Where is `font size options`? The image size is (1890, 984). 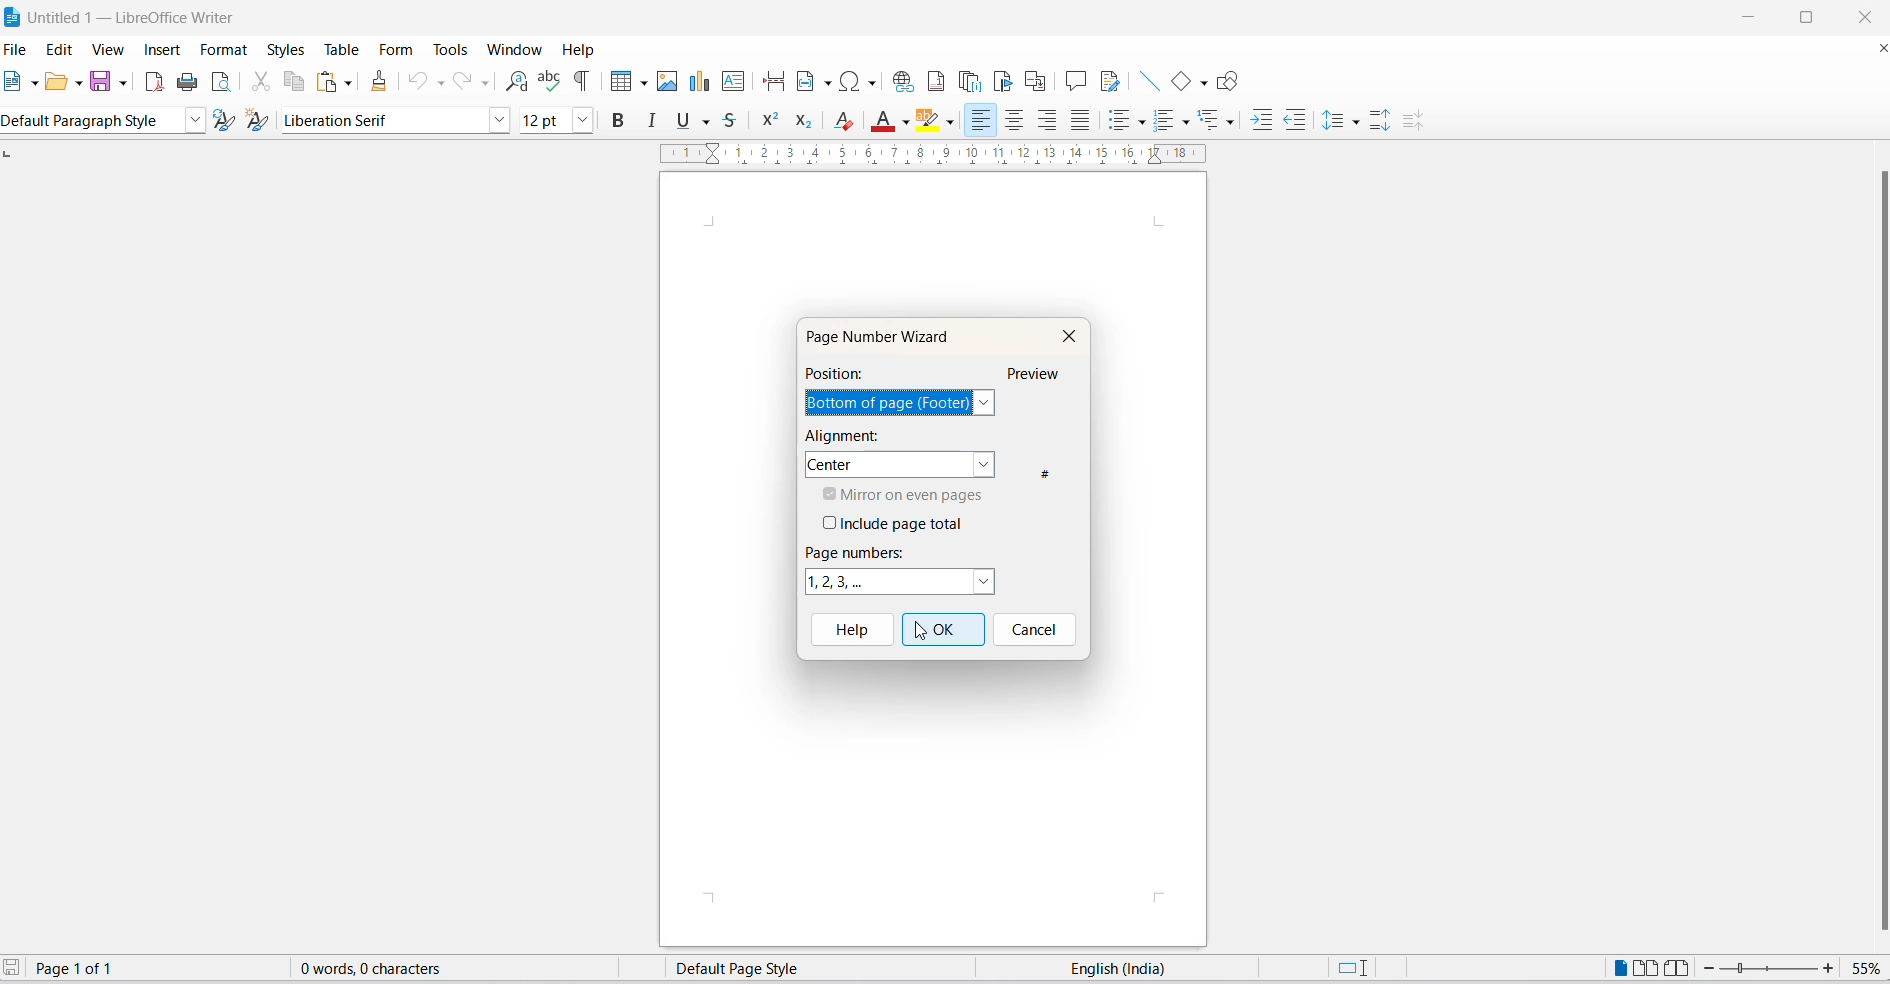
font size options is located at coordinates (583, 119).